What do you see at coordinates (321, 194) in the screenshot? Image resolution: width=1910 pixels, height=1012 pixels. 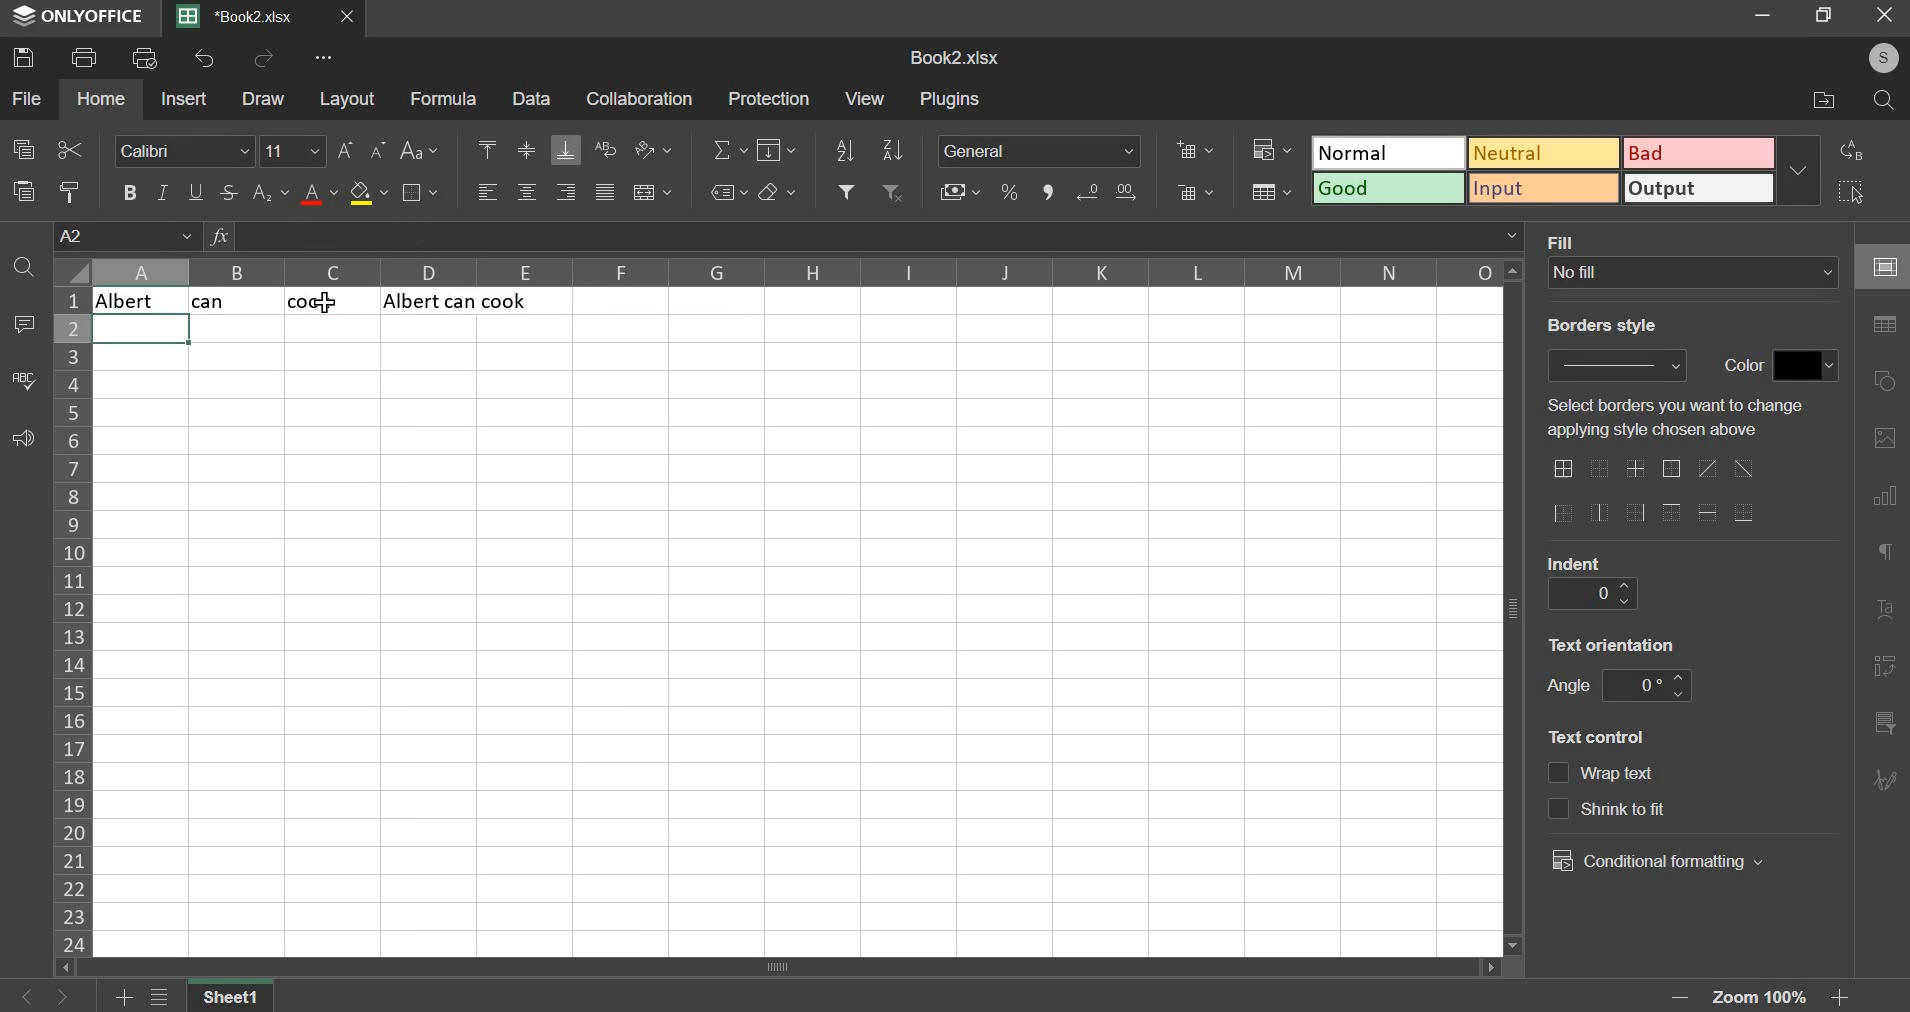 I see `text color` at bounding box center [321, 194].